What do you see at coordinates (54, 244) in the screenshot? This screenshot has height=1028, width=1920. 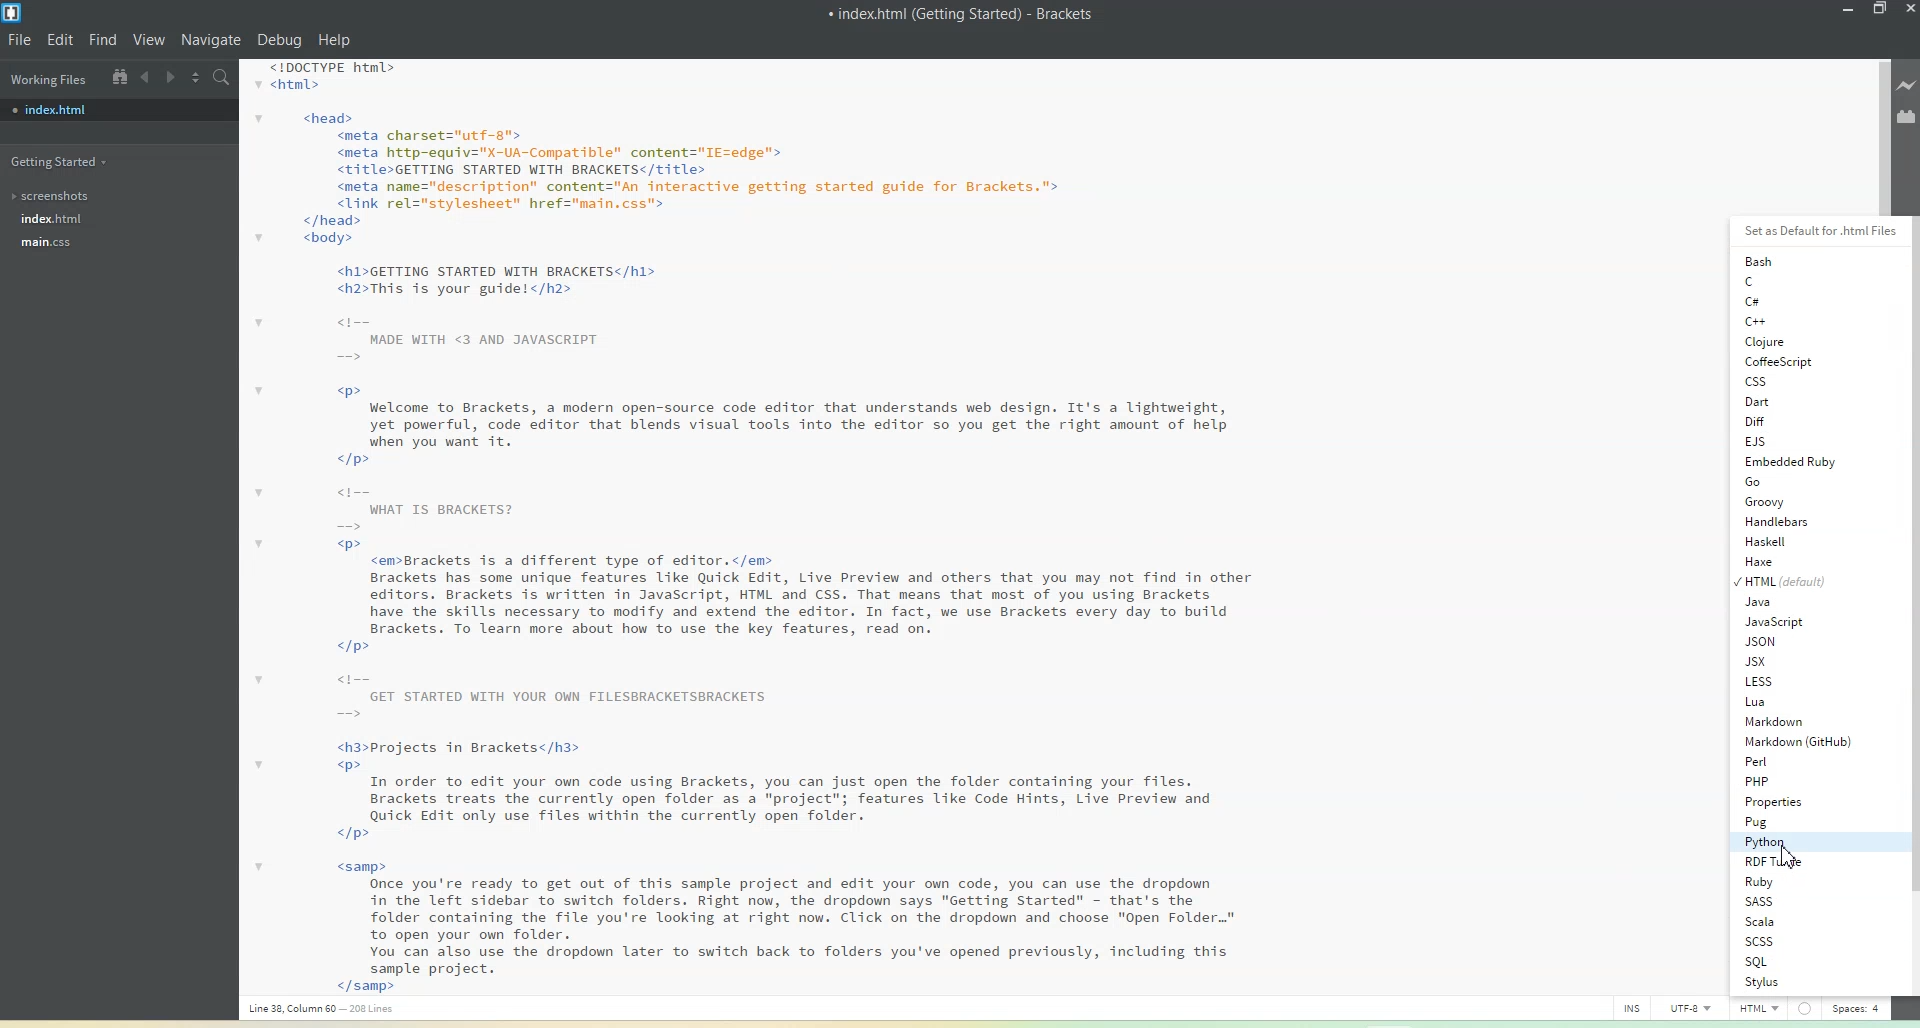 I see `main.css` at bounding box center [54, 244].